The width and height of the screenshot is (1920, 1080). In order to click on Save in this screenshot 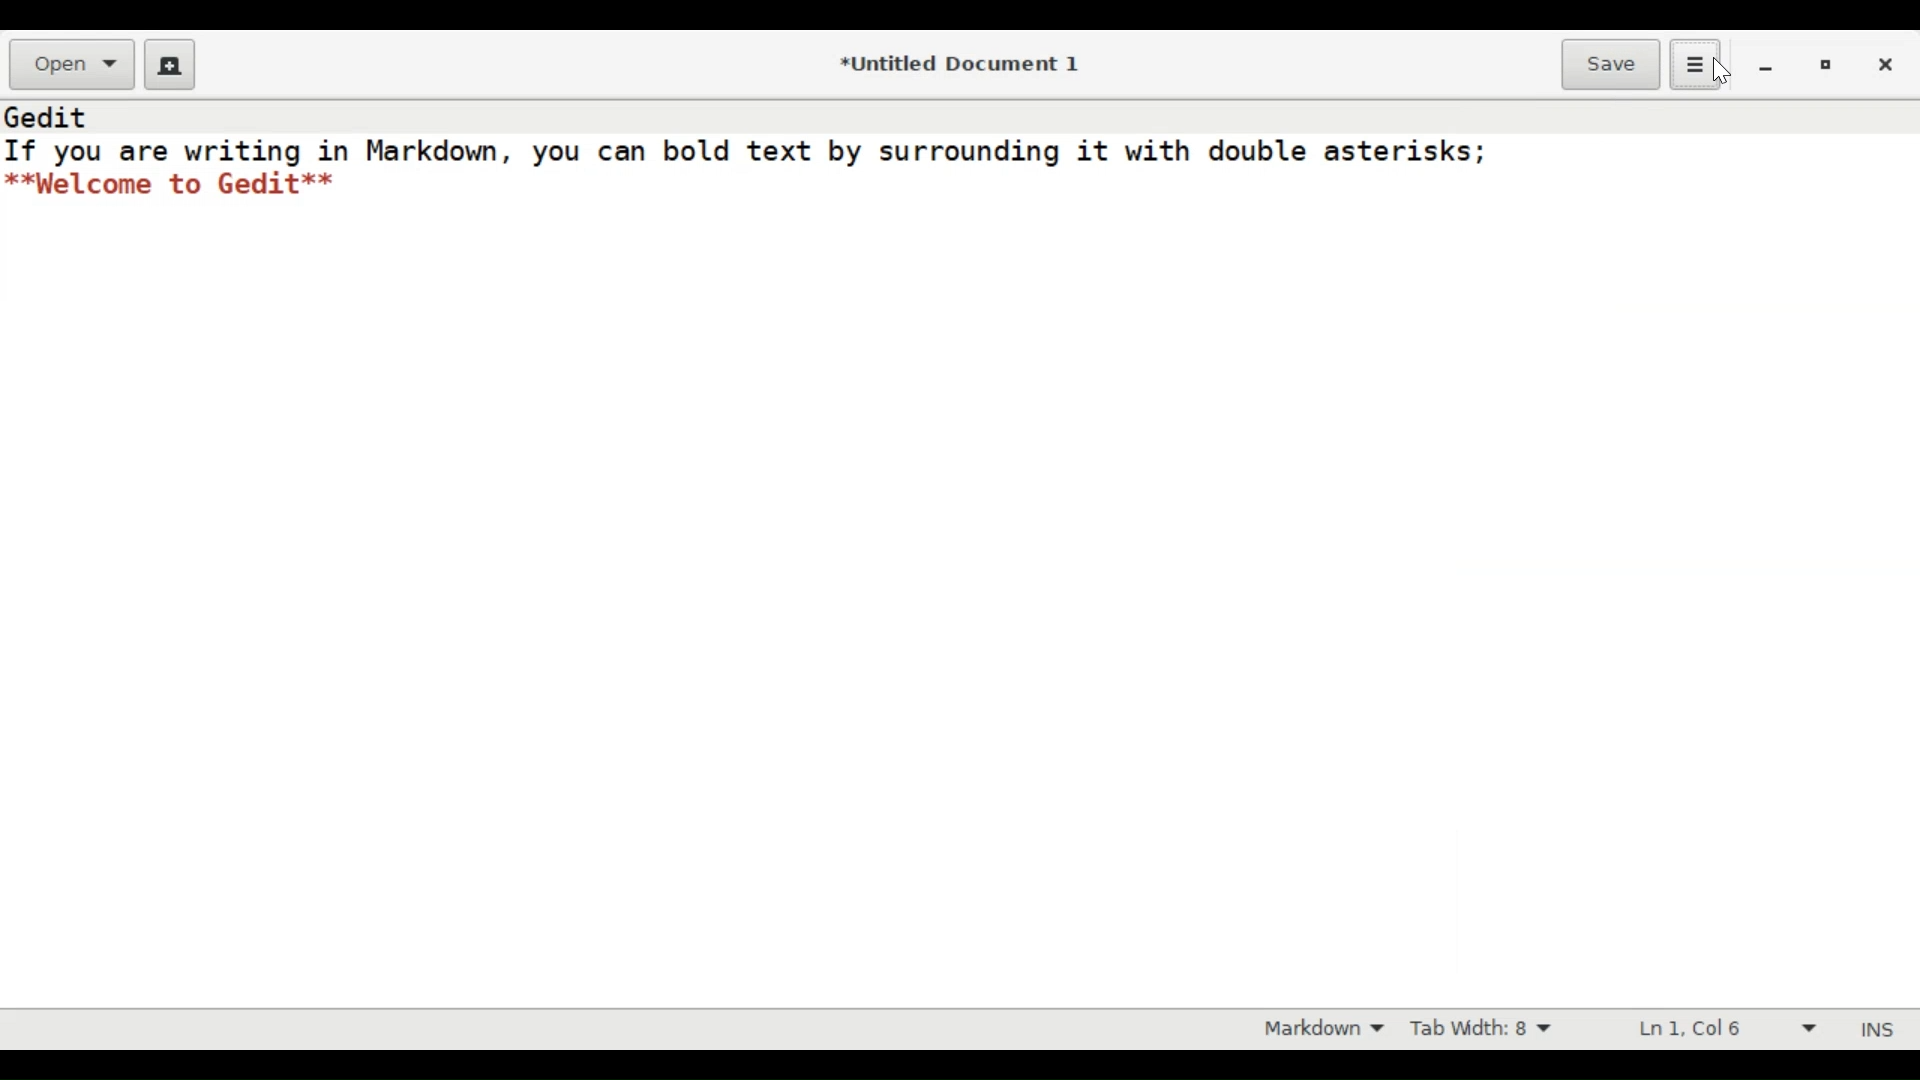, I will do `click(1611, 65)`.